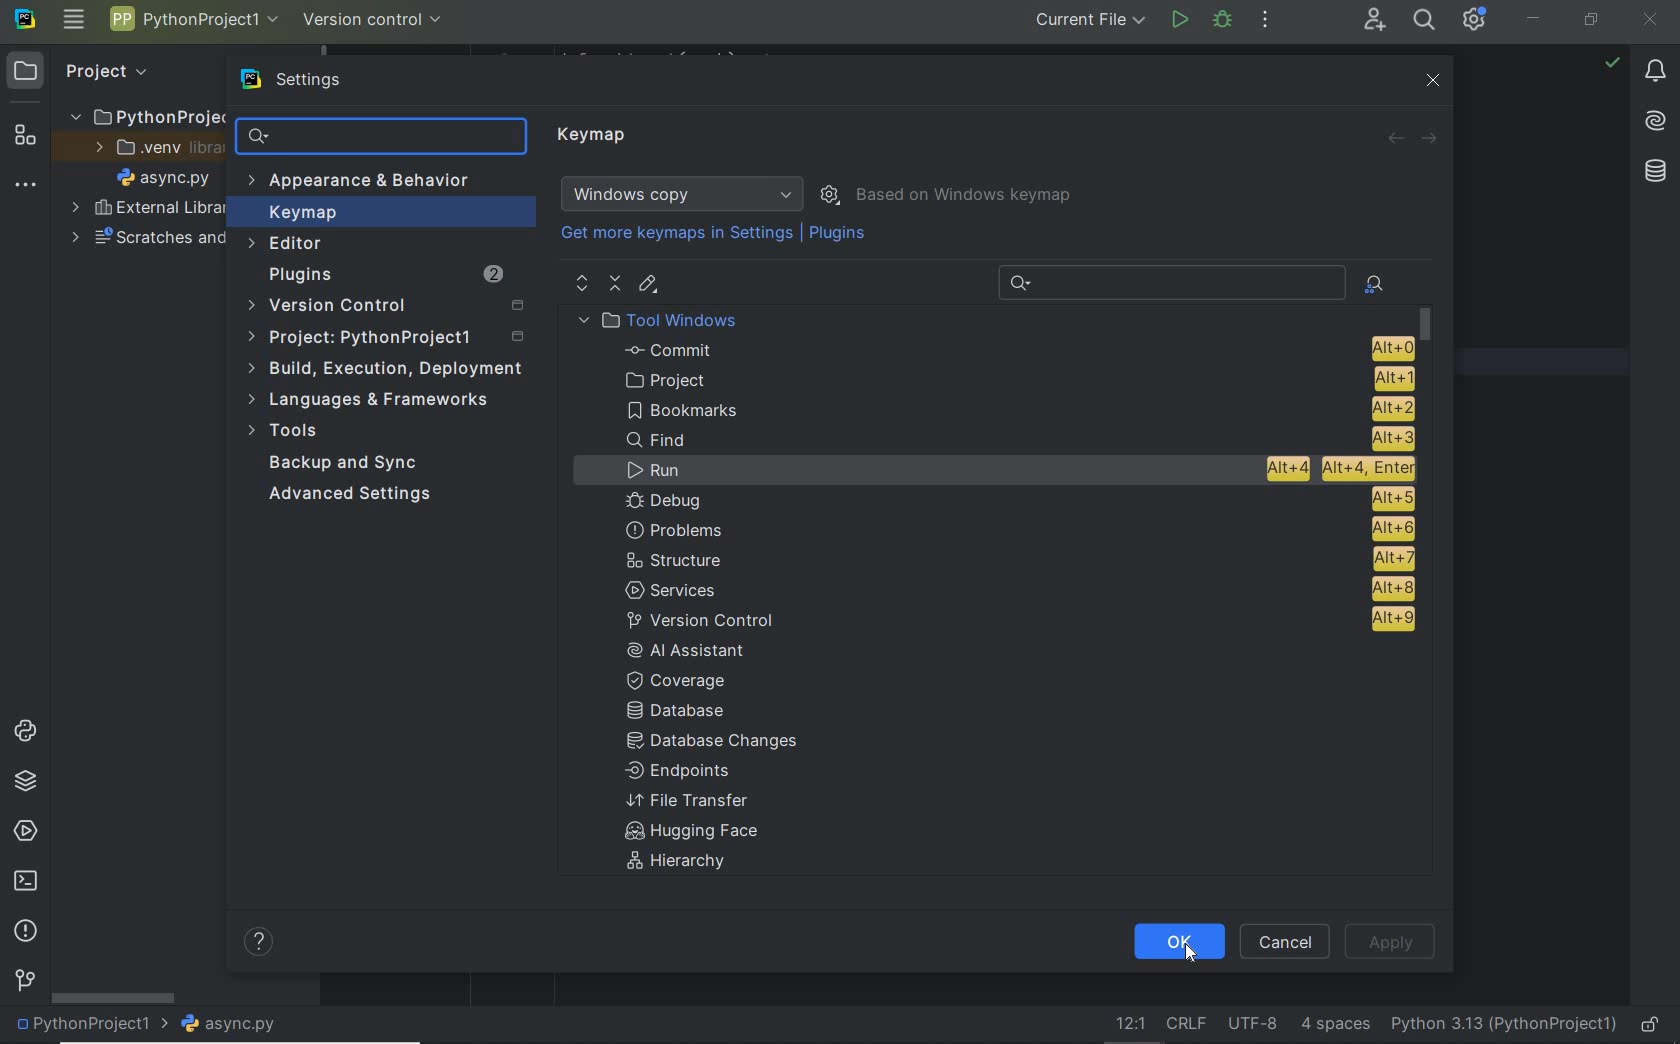 This screenshot has height=1044, width=1680. Describe the element at coordinates (25, 982) in the screenshot. I see `version control` at that location.